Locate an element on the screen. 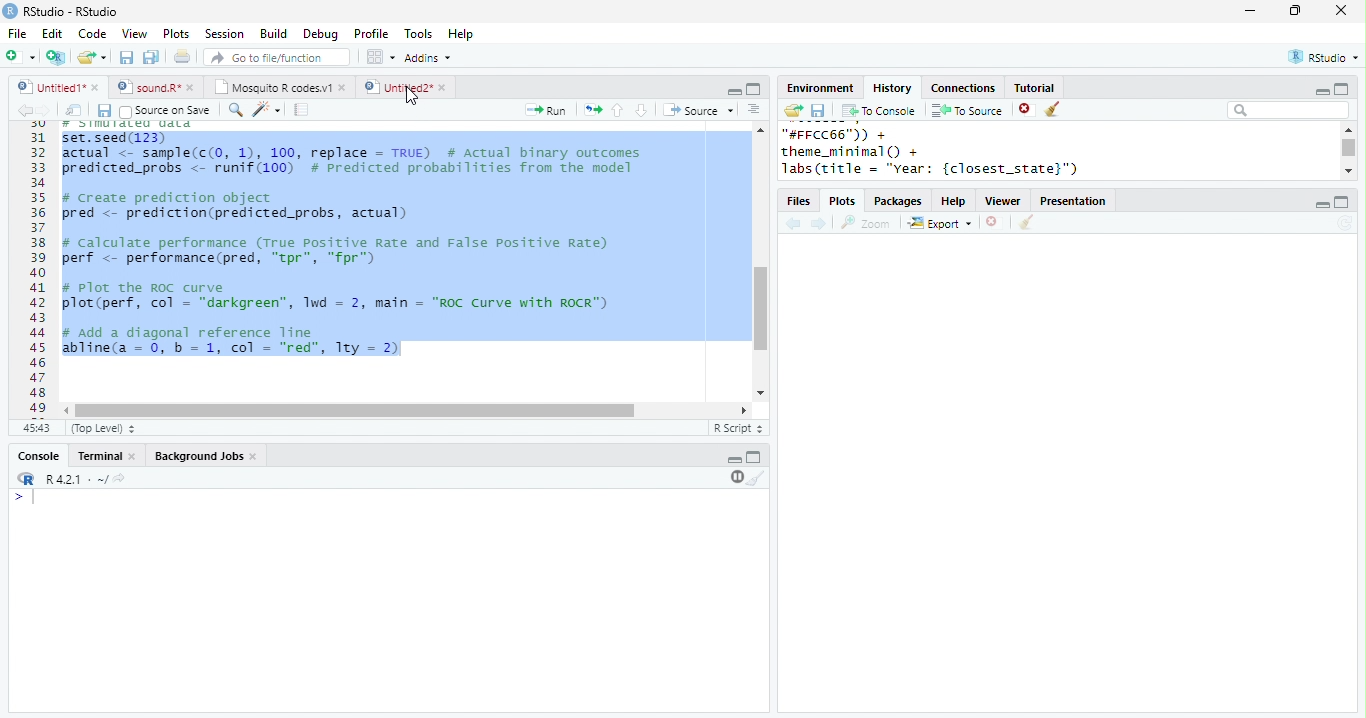  clear is located at coordinates (1054, 110).